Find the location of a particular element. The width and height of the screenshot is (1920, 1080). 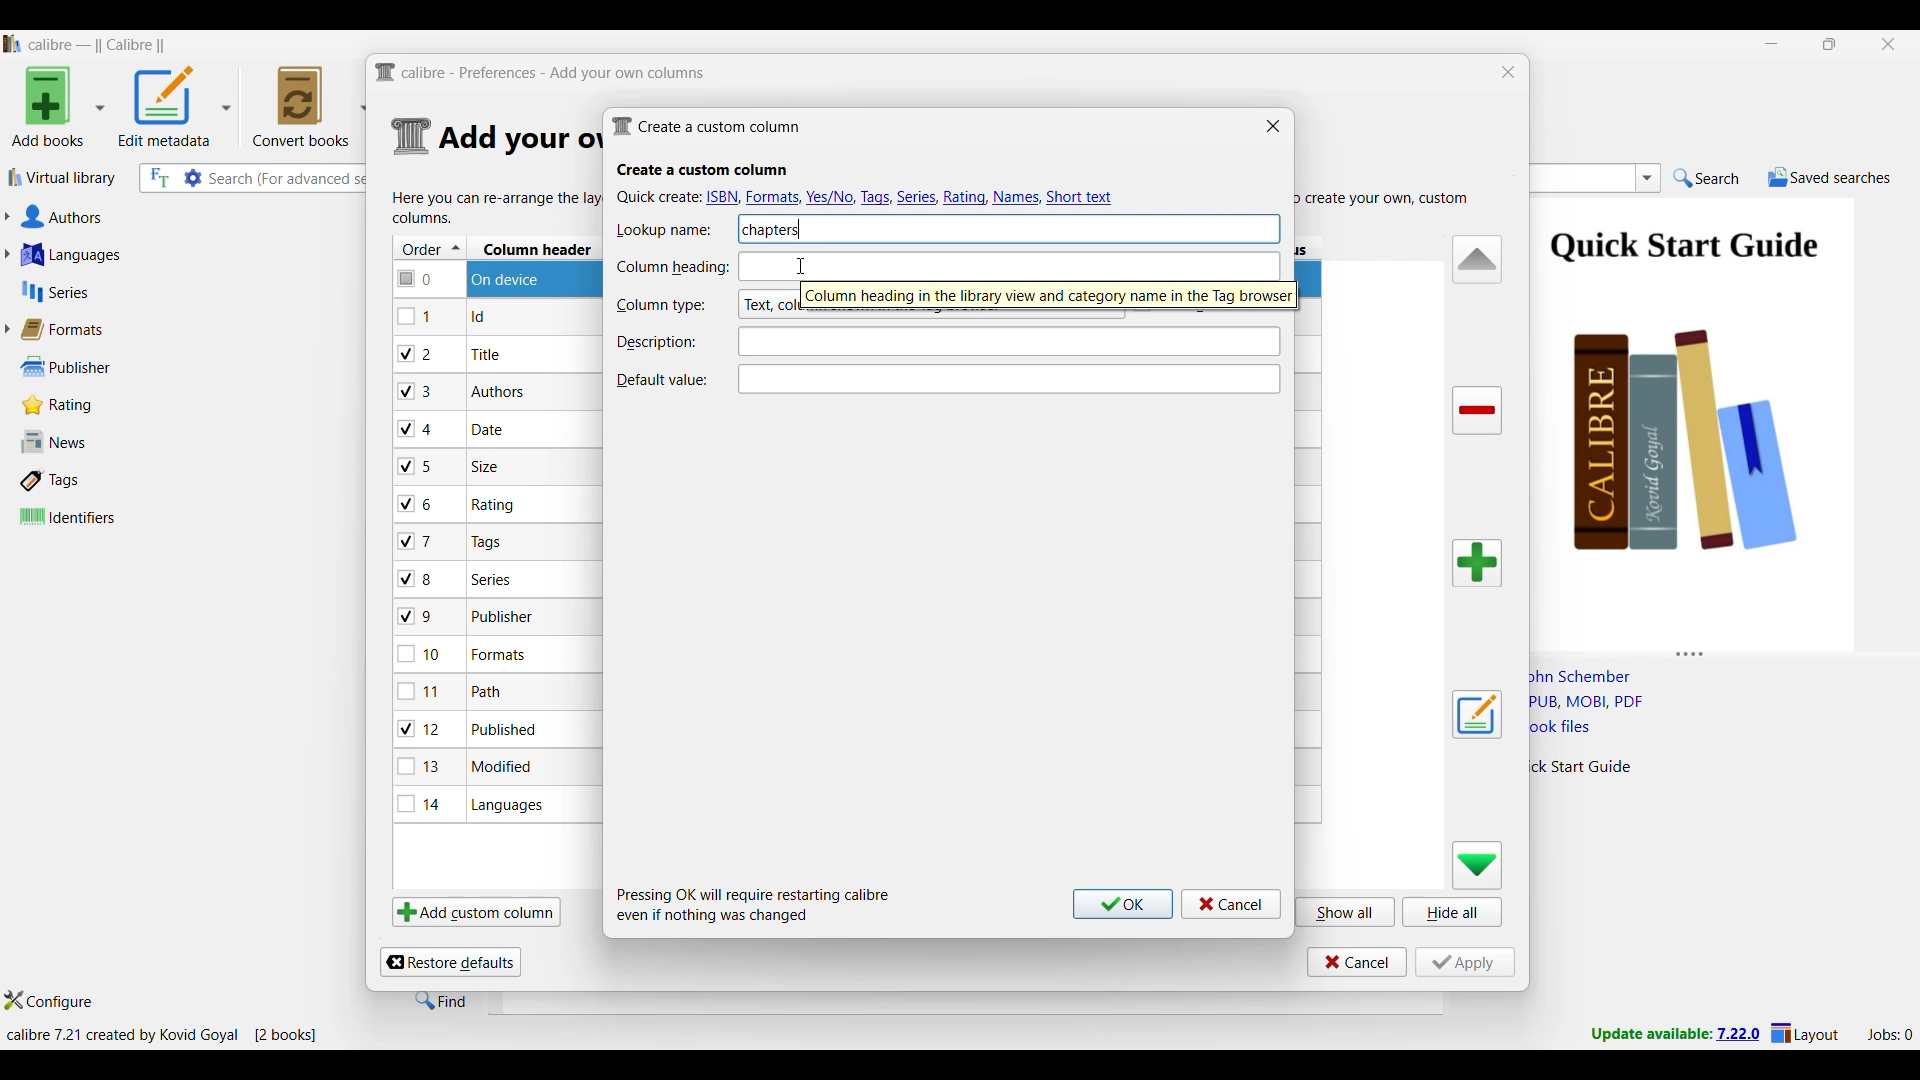

Search is located at coordinates (1707, 179).